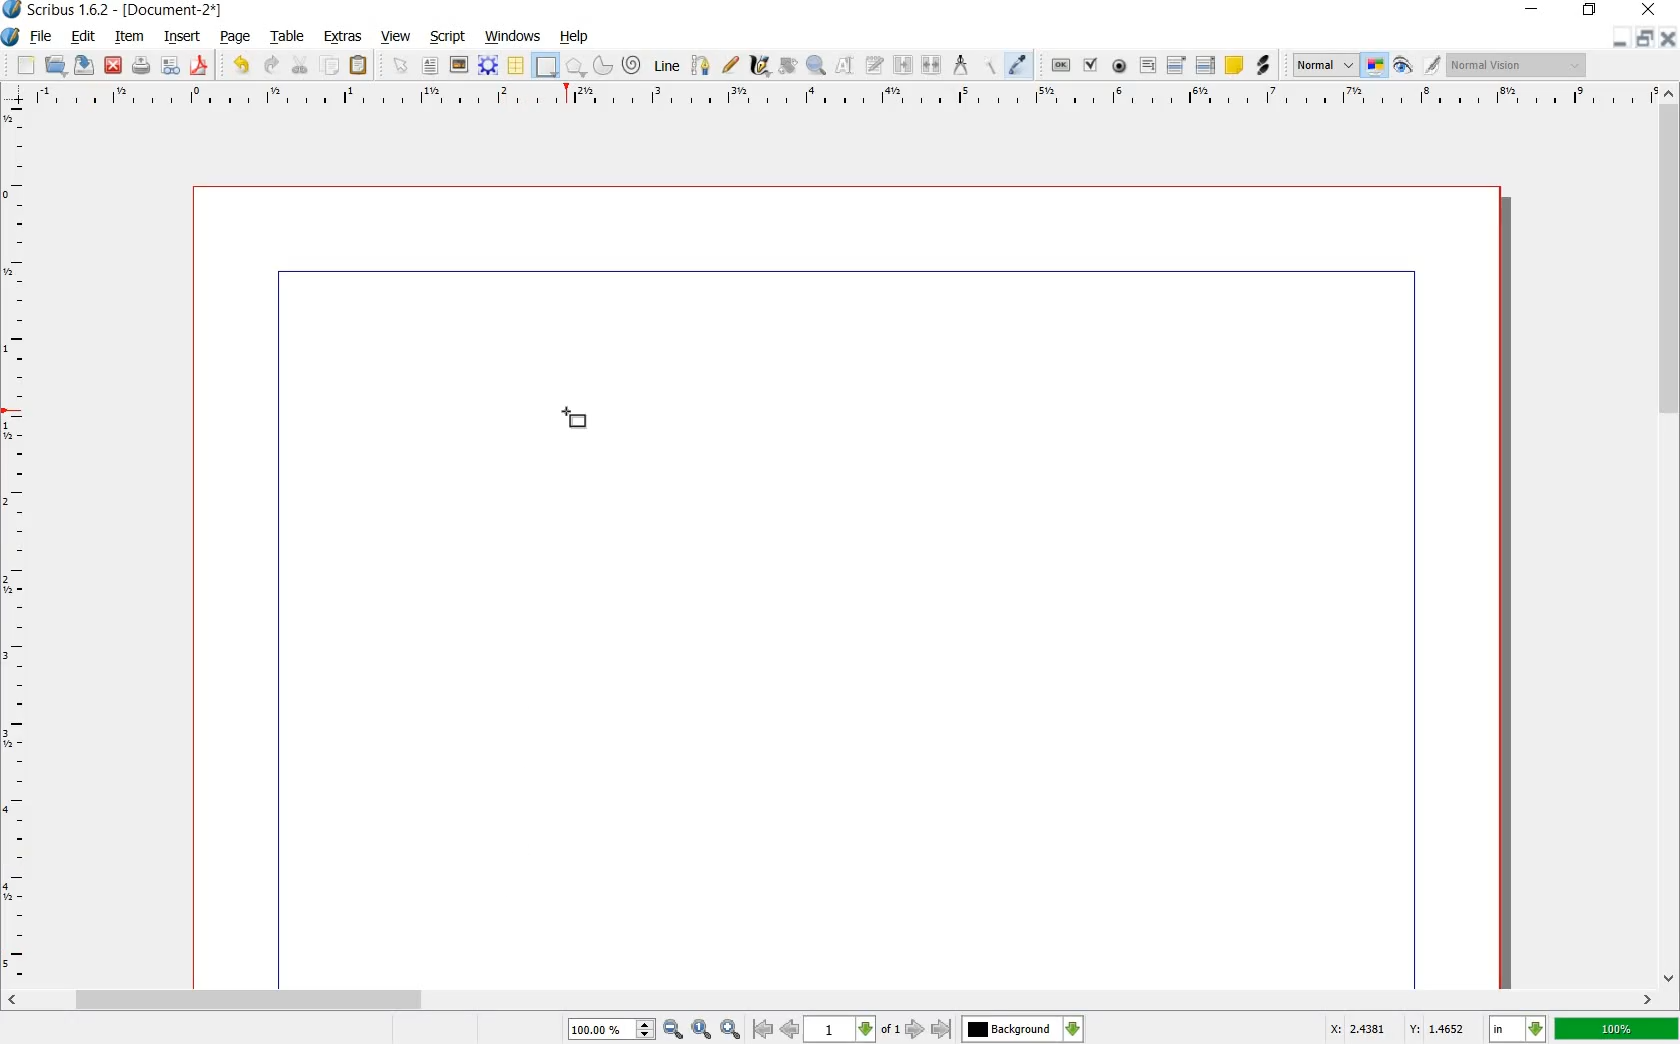 This screenshot has width=1680, height=1044. What do you see at coordinates (875, 66) in the screenshot?
I see `EDIT TEXT WITH STORY EDITOR` at bounding box center [875, 66].